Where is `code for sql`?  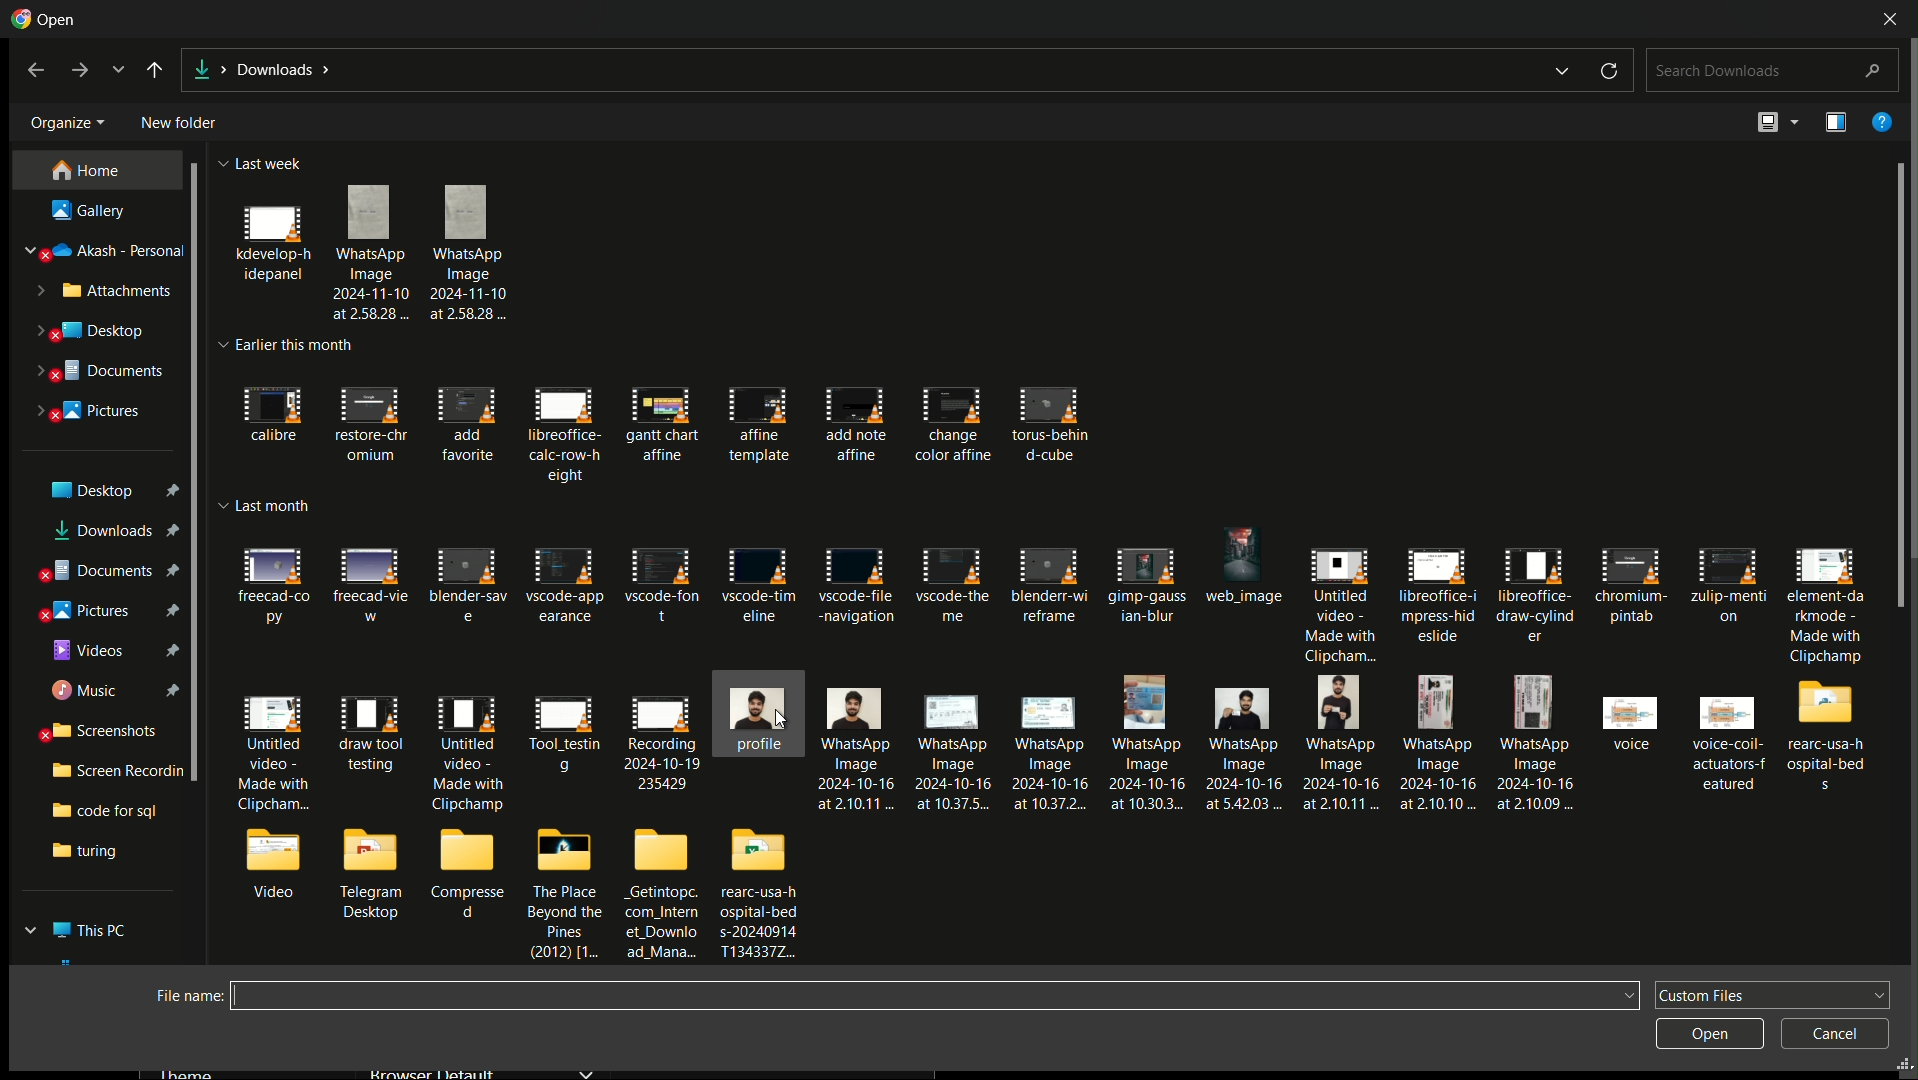
code for sql is located at coordinates (103, 811).